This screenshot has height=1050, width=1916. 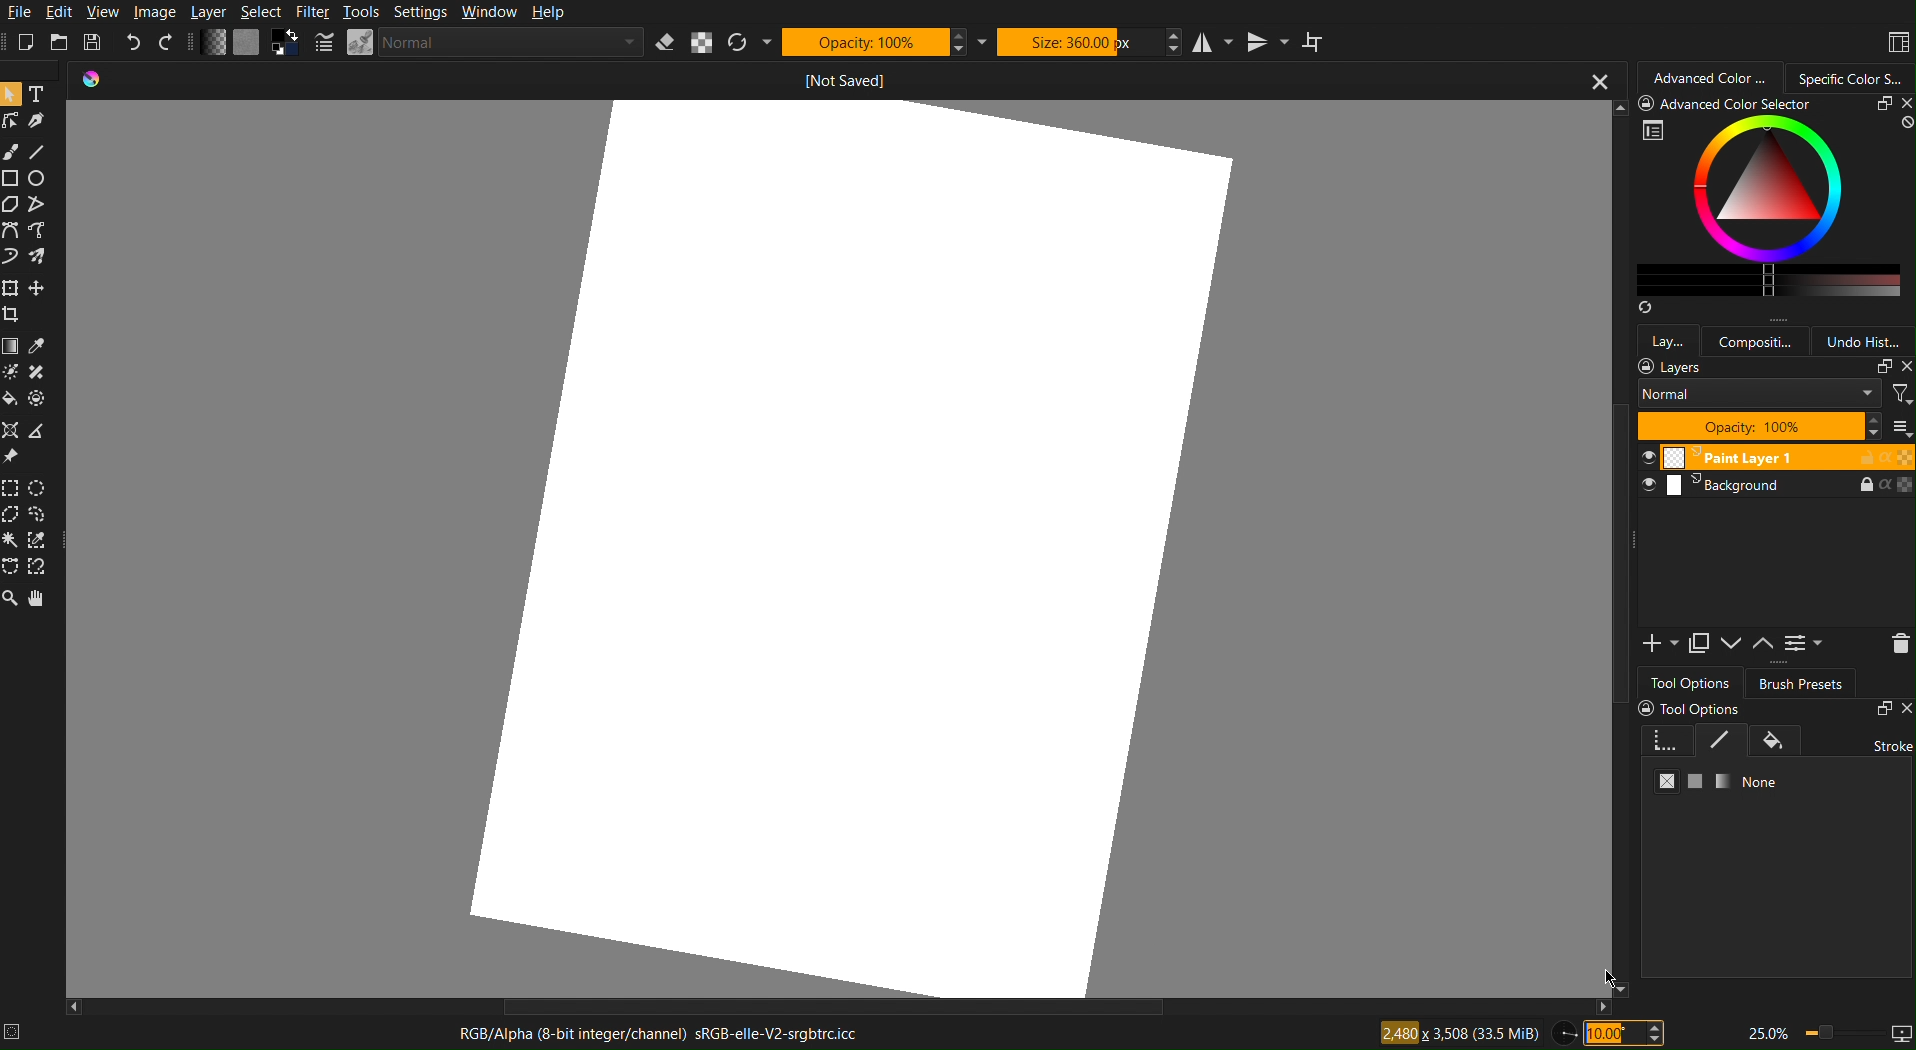 What do you see at coordinates (10, 429) in the screenshot?
I see `vanishing Point Assistant Tool` at bounding box center [10, 429].